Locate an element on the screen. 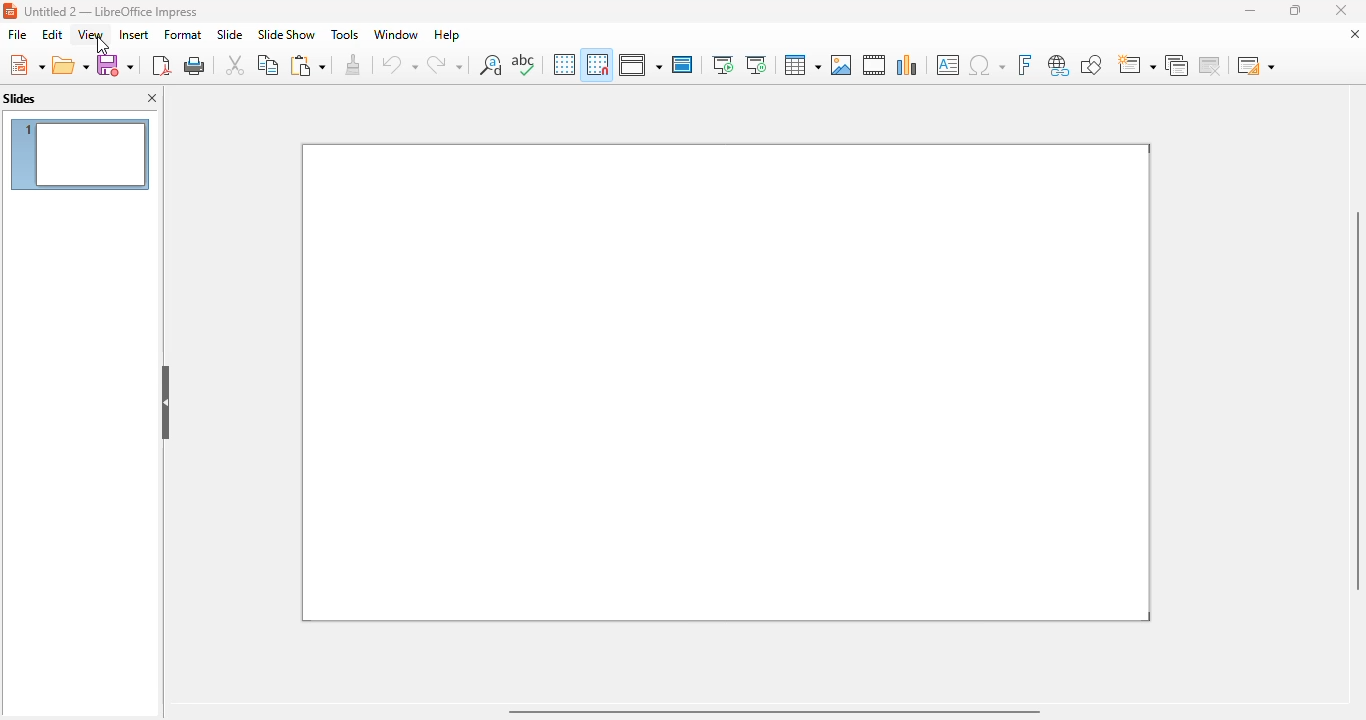 Image resolution: width=1366 pixels, height=720 pixels. format is located at coordinates (183, 35).